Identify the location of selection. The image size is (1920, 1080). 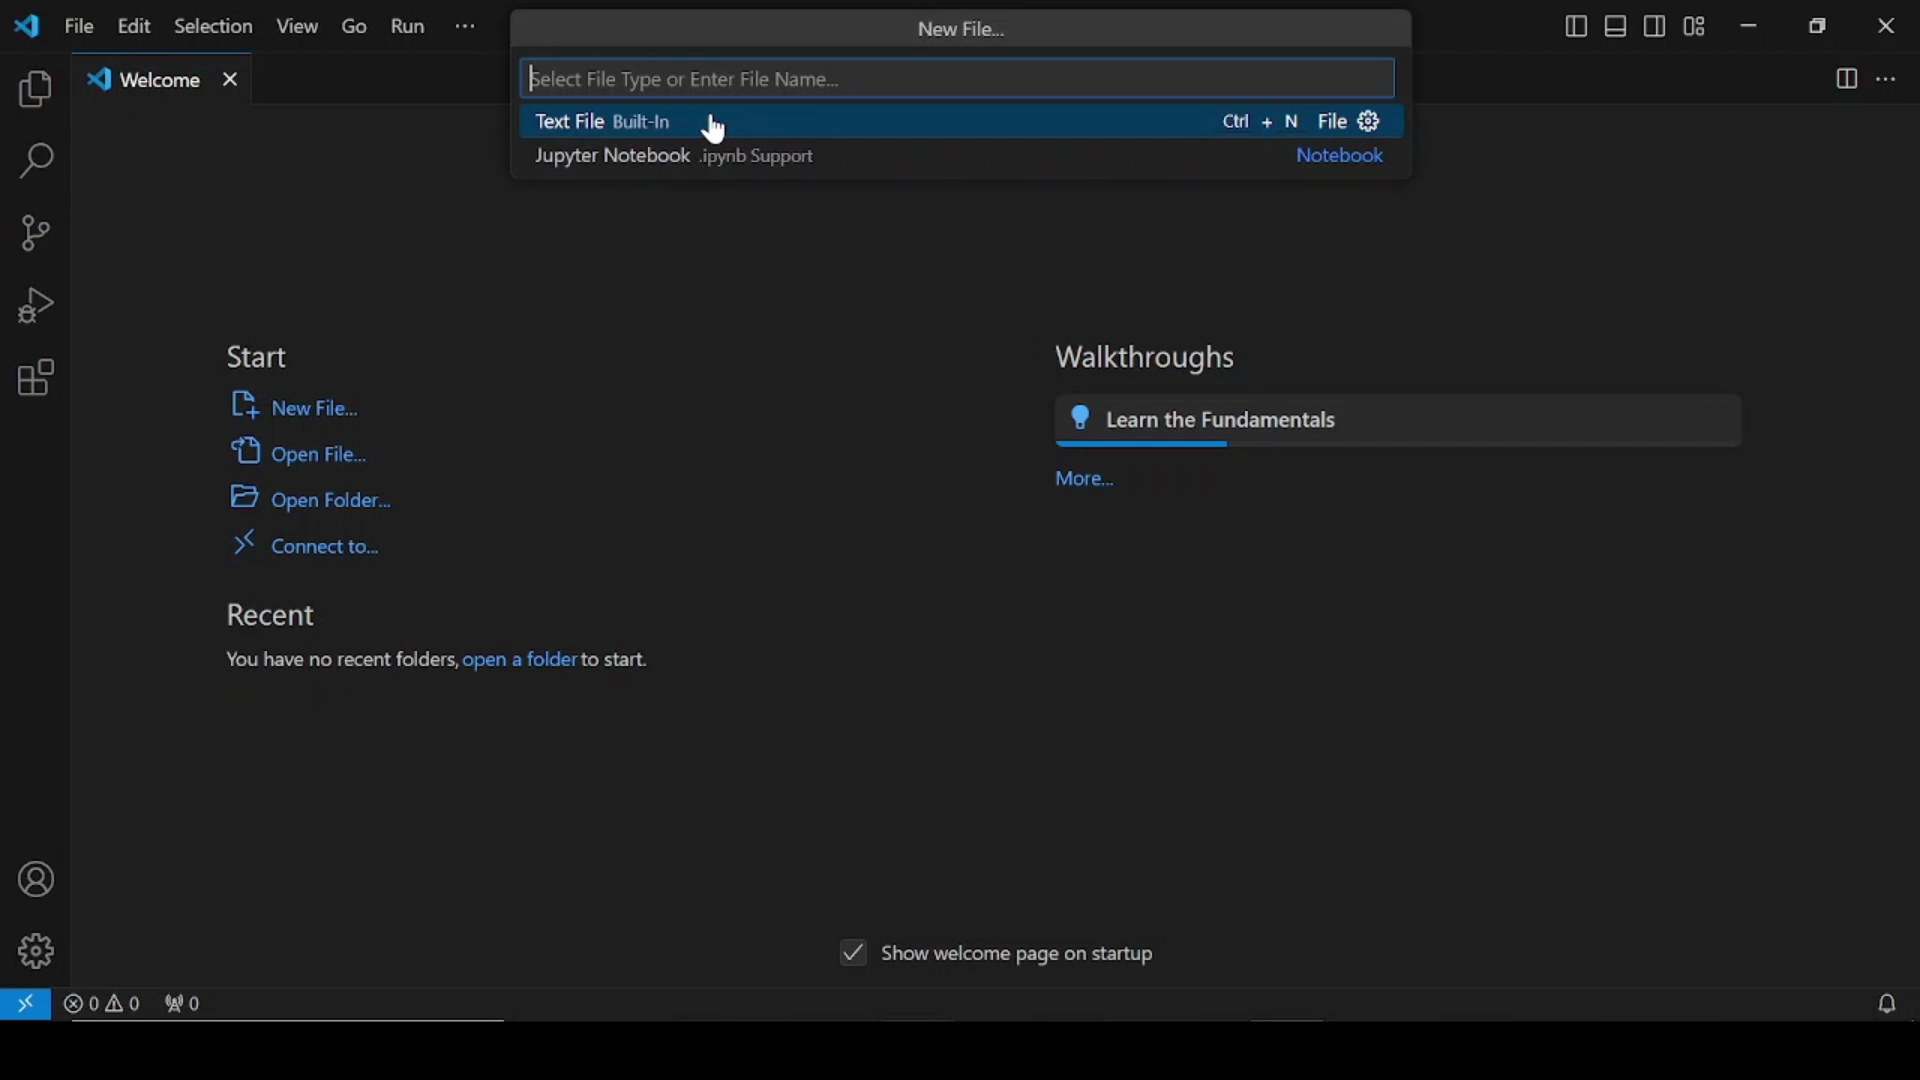
(212, 27).